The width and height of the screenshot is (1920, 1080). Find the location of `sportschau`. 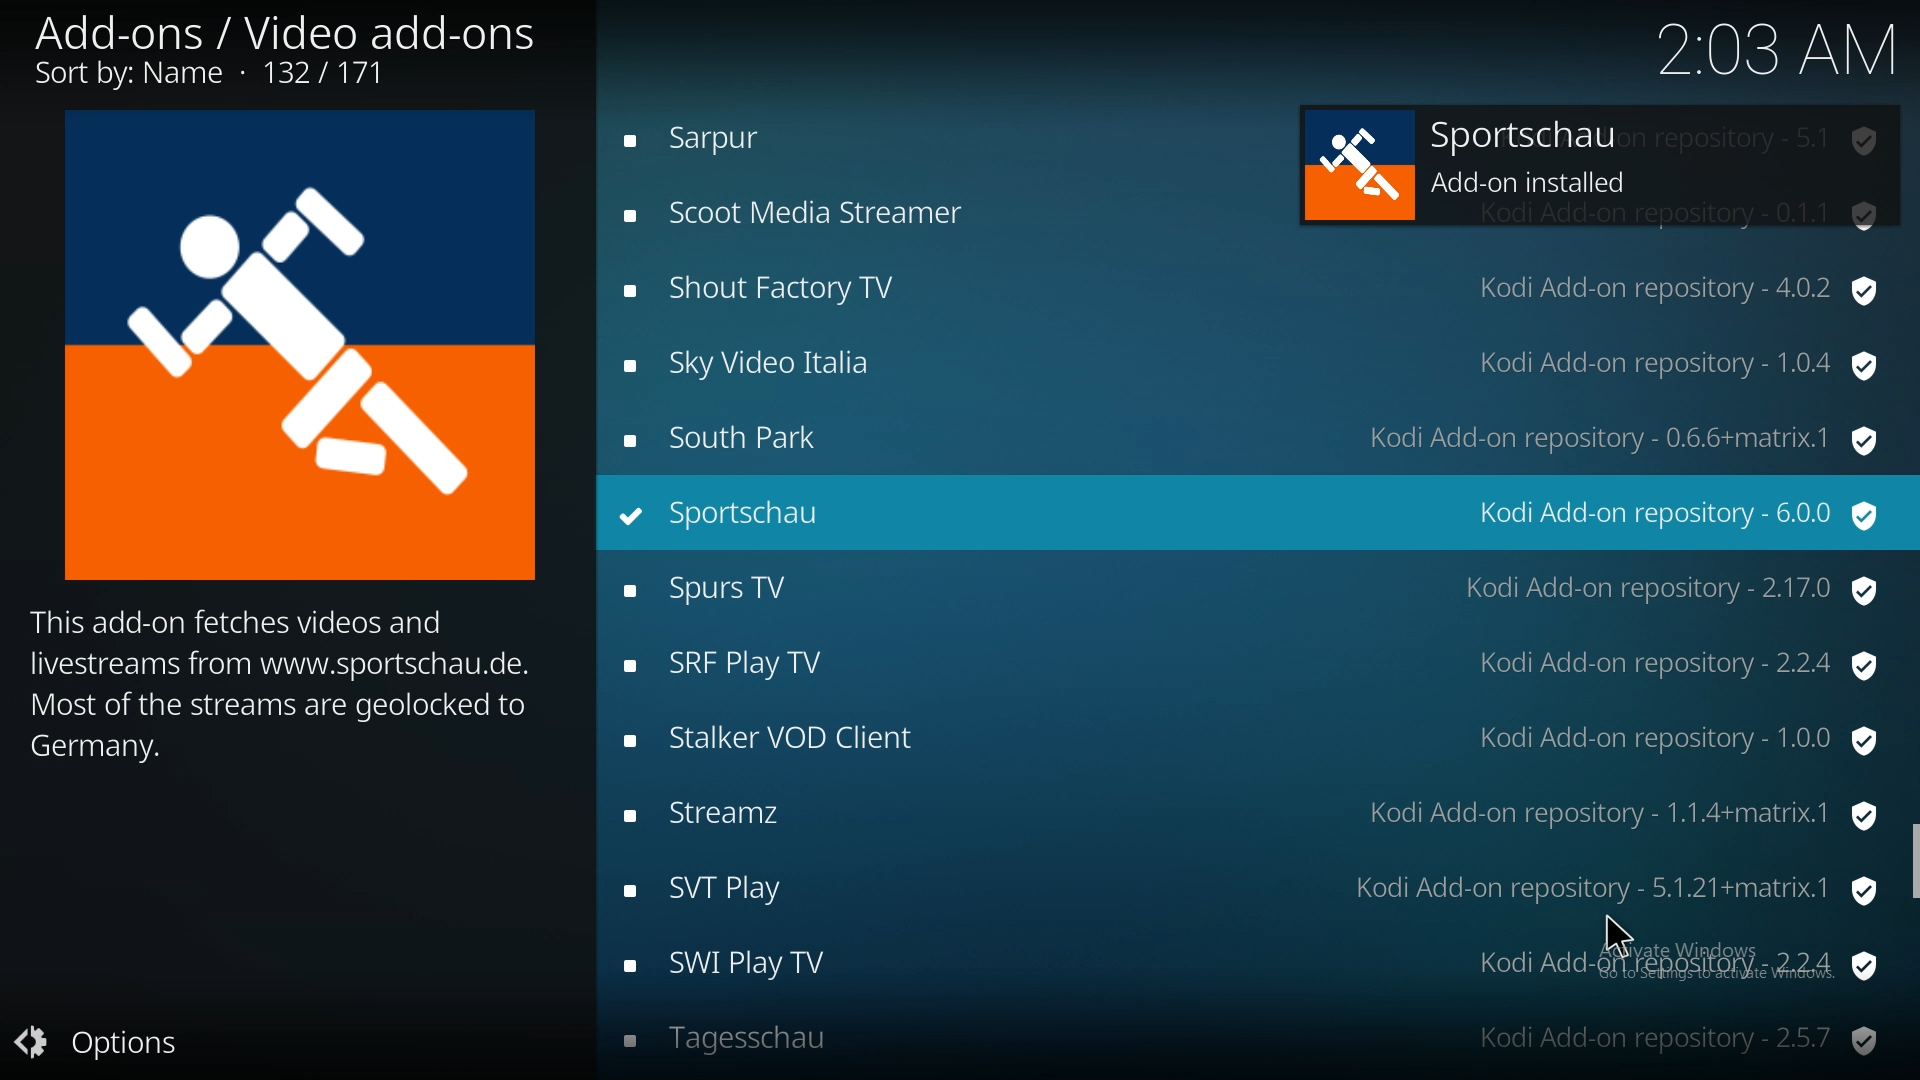

sportschau is located at coordinates (1245, 514).